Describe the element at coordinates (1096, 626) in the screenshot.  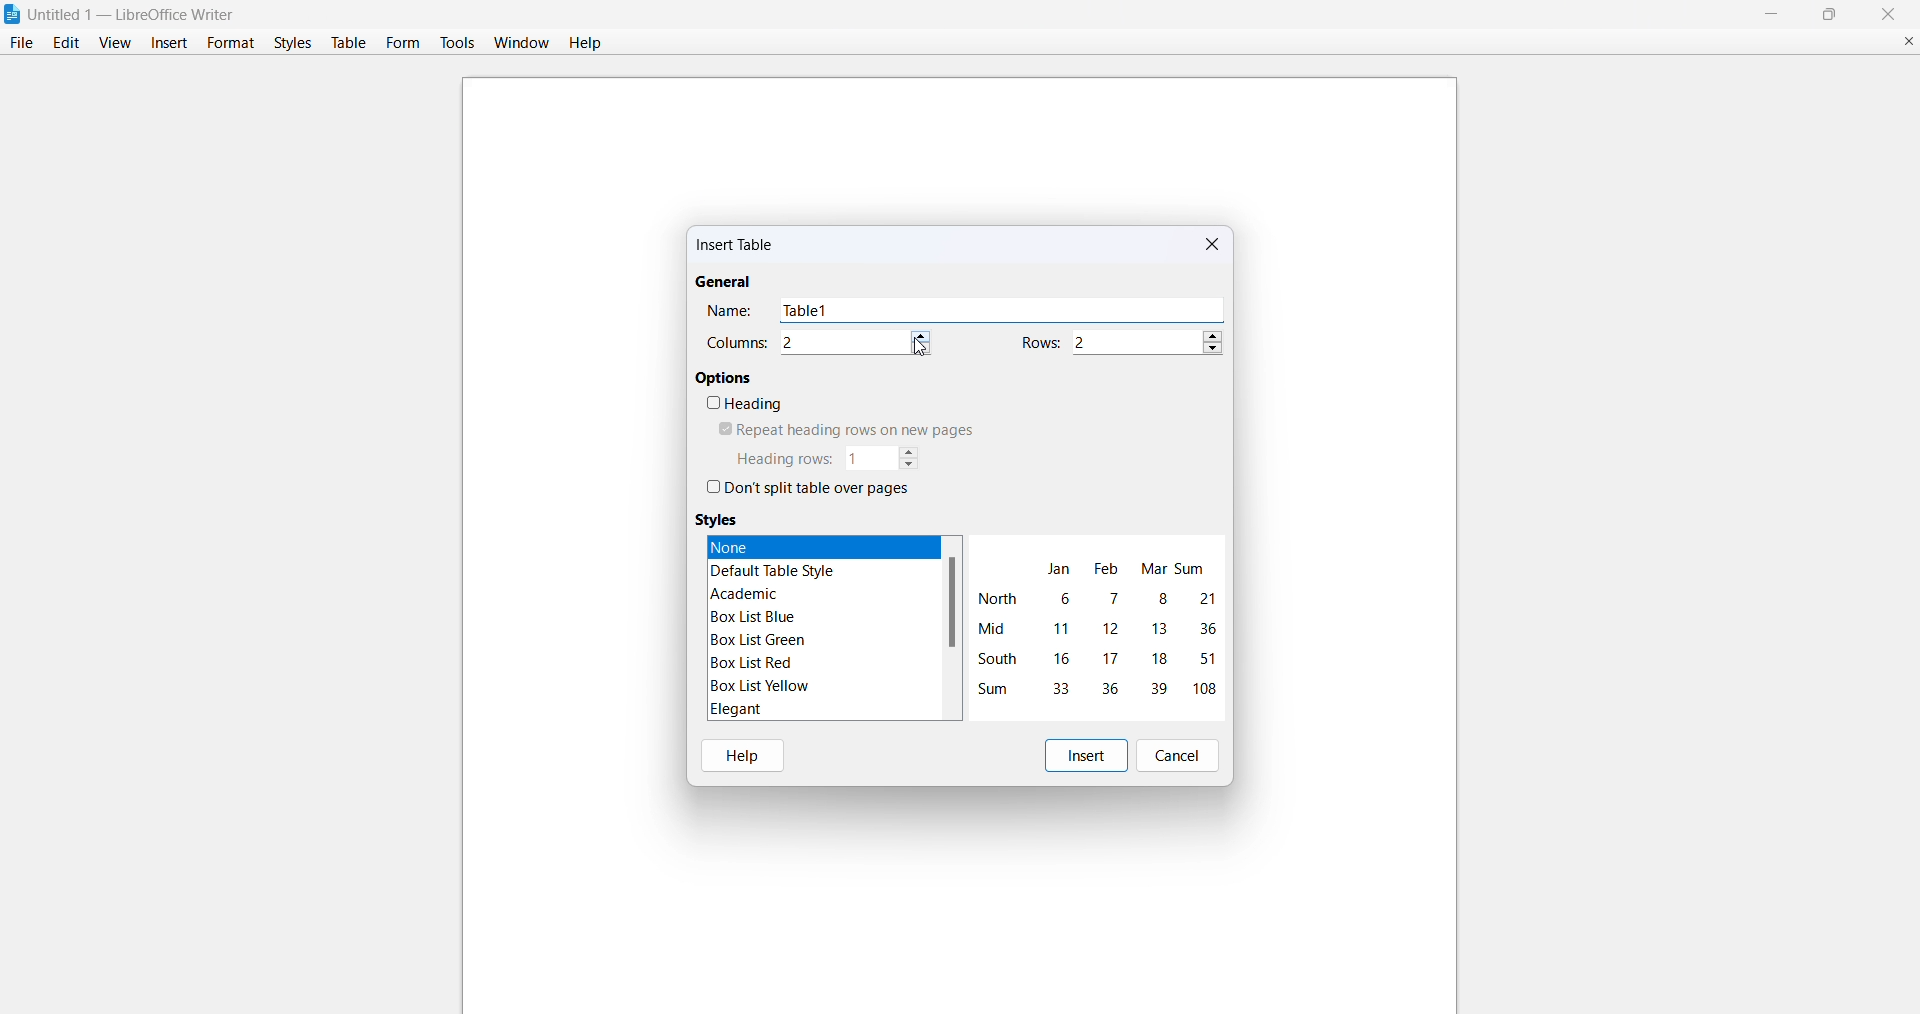
I see `table format` at that location.